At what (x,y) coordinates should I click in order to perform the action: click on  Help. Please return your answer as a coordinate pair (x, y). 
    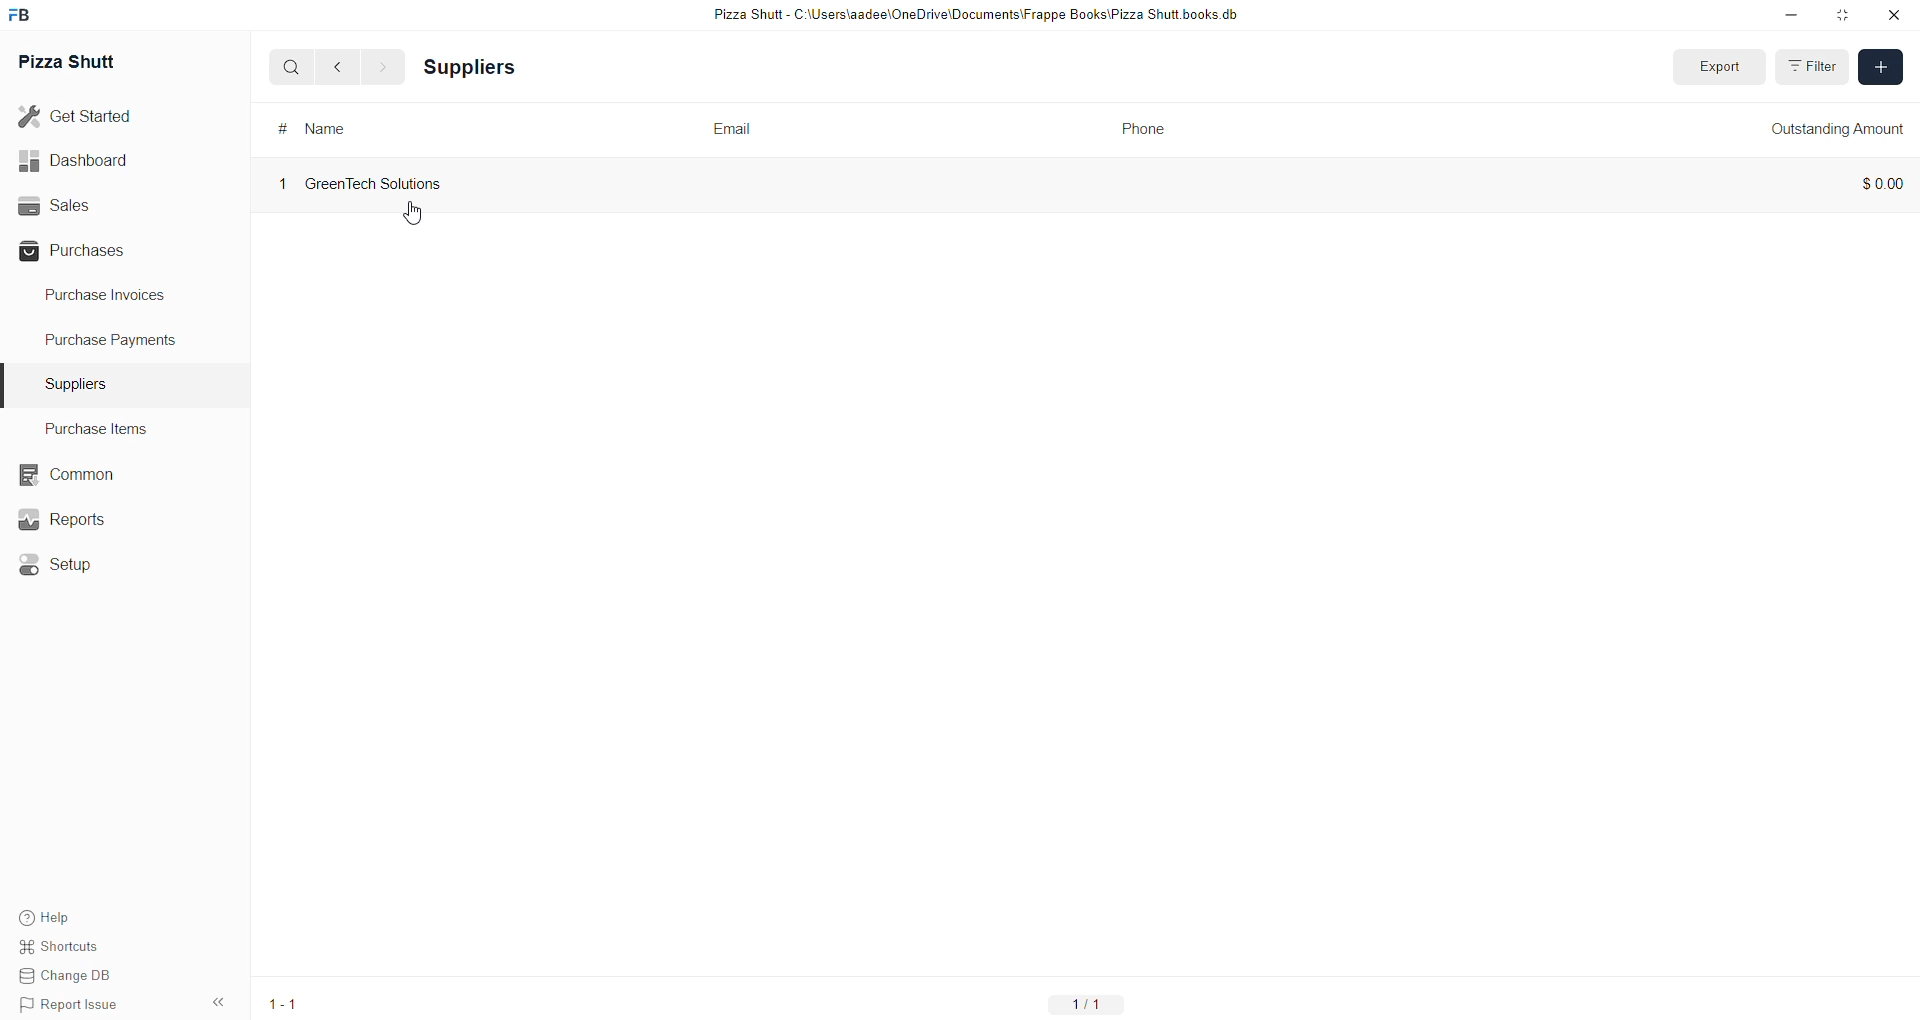
    Looking at the image, I should click on (73, 918).